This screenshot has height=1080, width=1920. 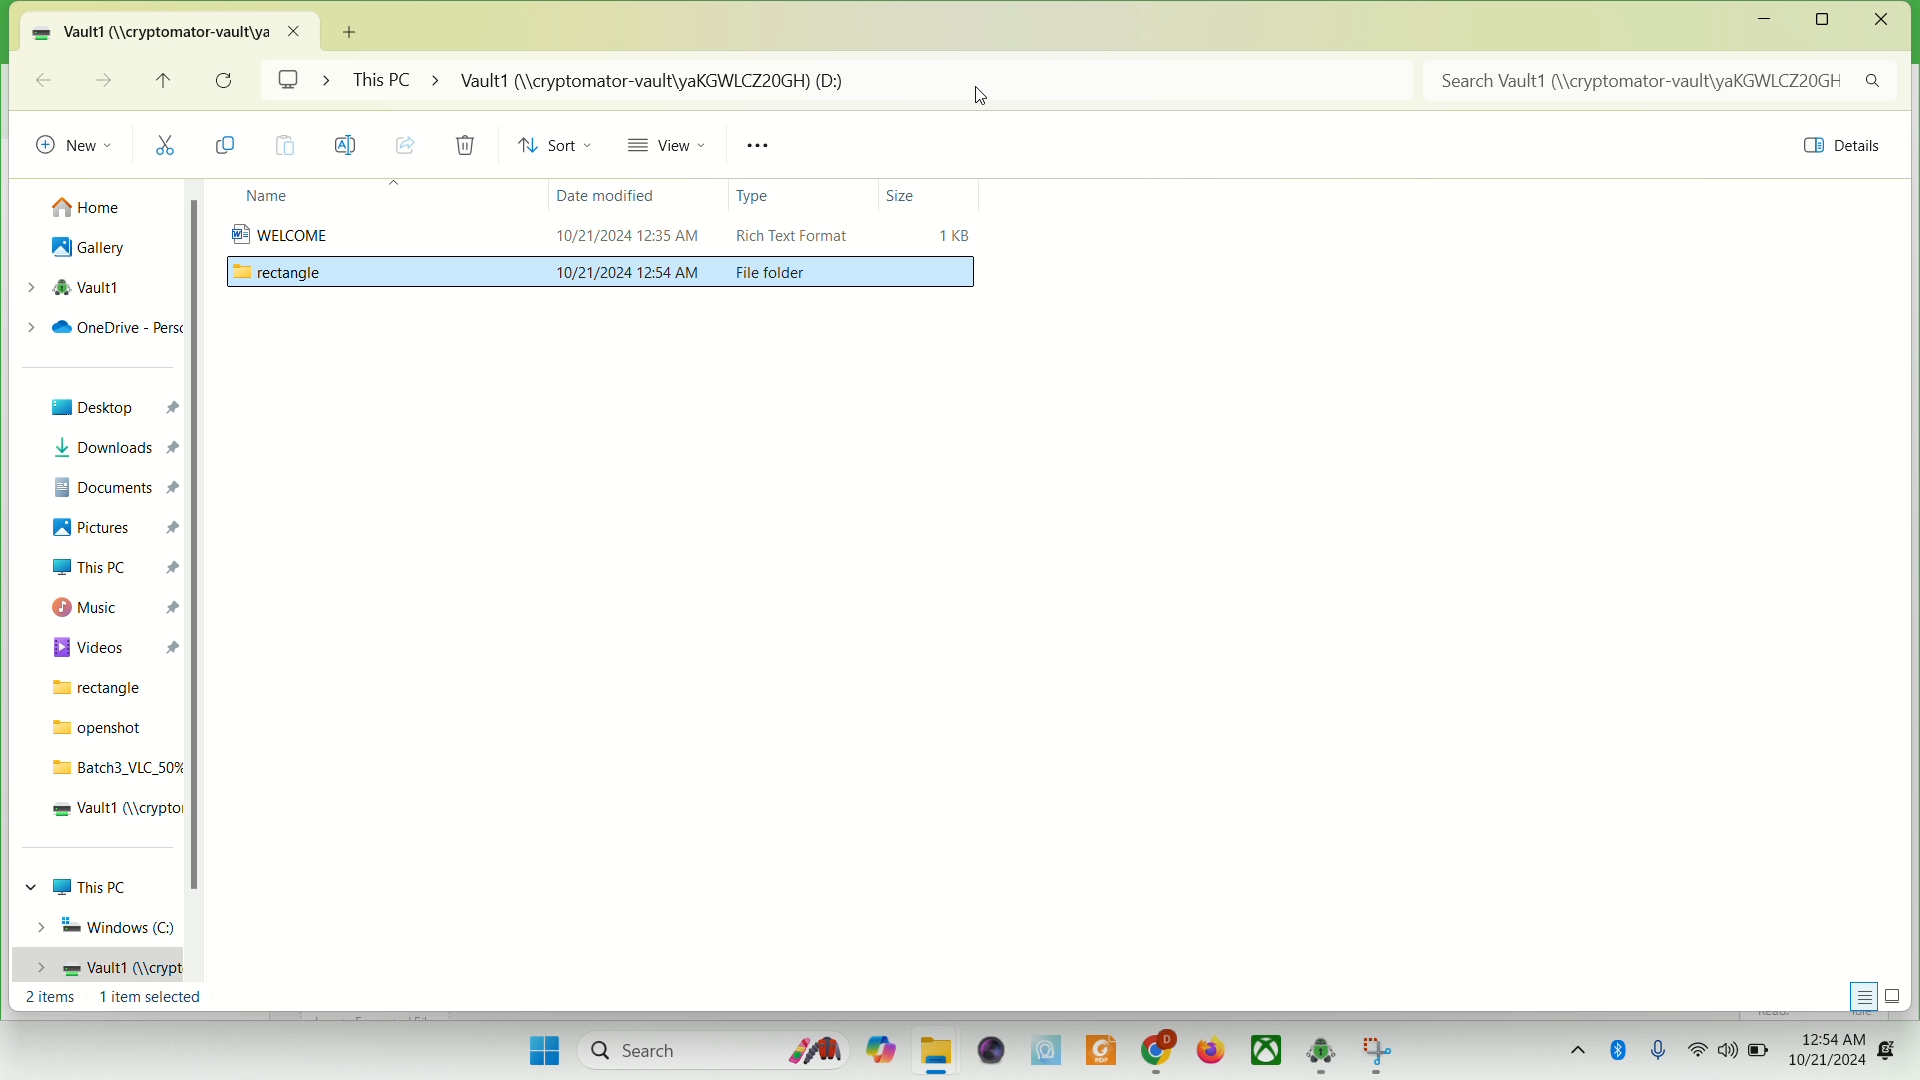 I want to click on openshot, so click(x=100, y=727).